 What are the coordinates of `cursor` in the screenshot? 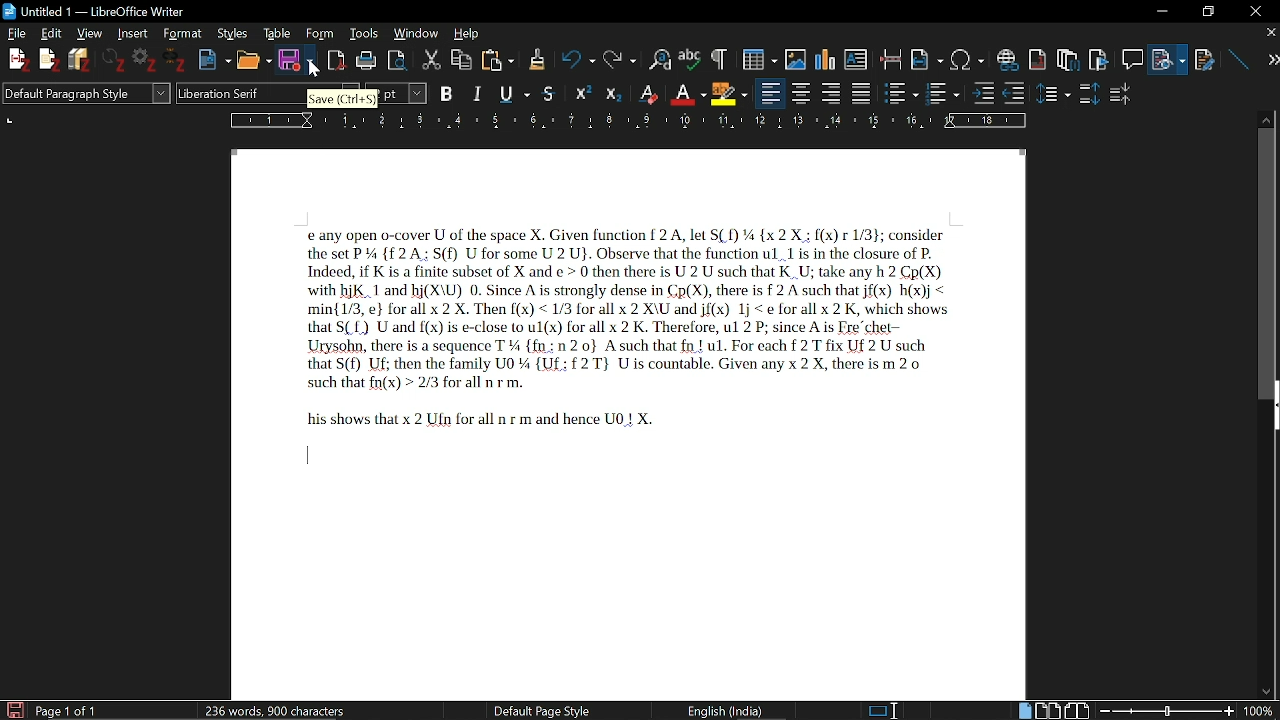 It's located at (307, 73).